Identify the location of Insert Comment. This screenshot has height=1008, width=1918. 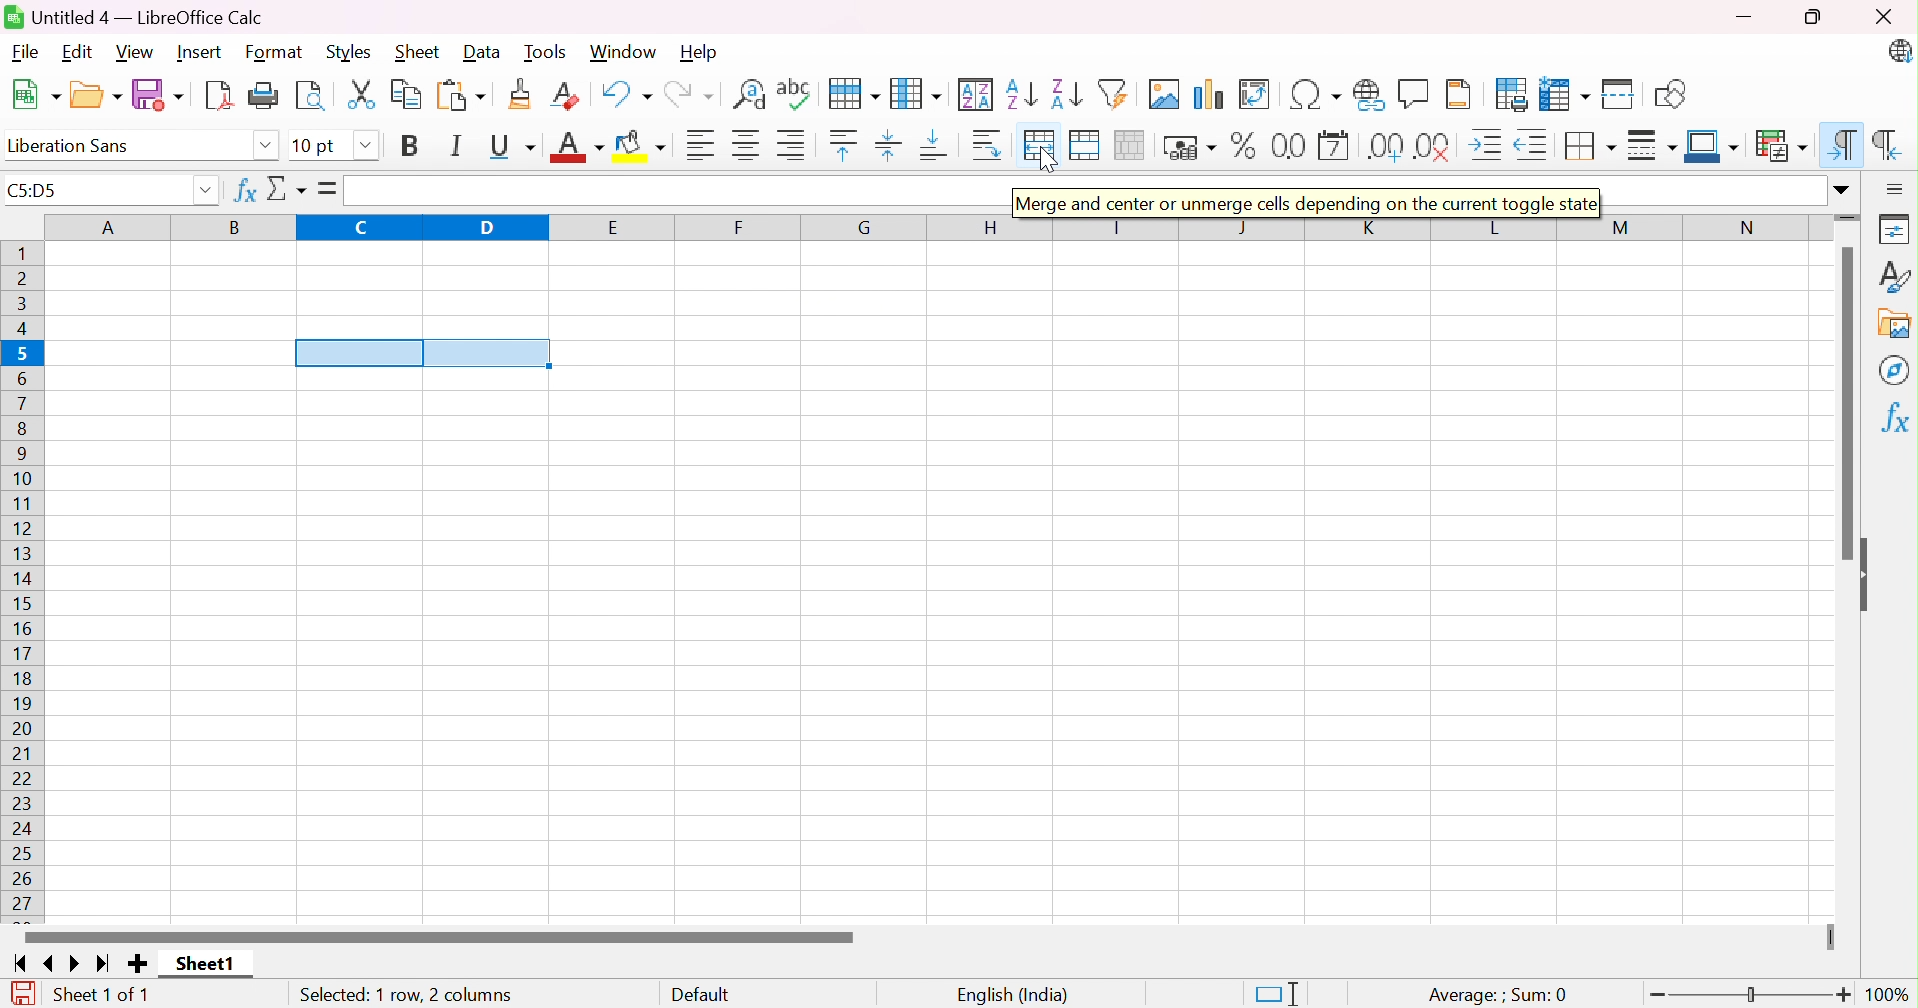
(1415, 92).